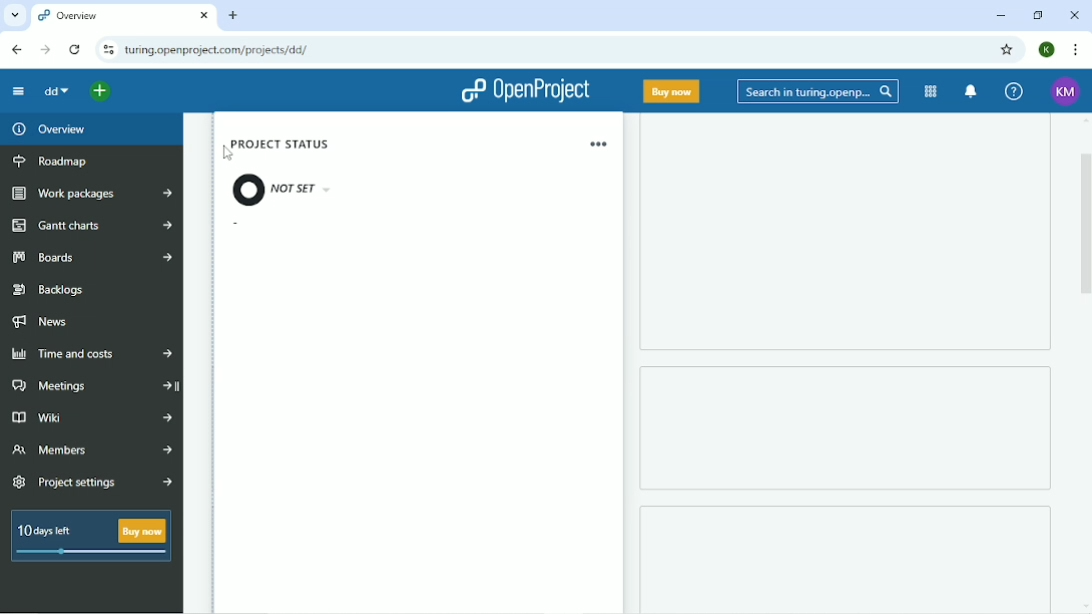 The image size is (1092, 614). I want to click on Customize and control google chrome, so click(1077, 49).